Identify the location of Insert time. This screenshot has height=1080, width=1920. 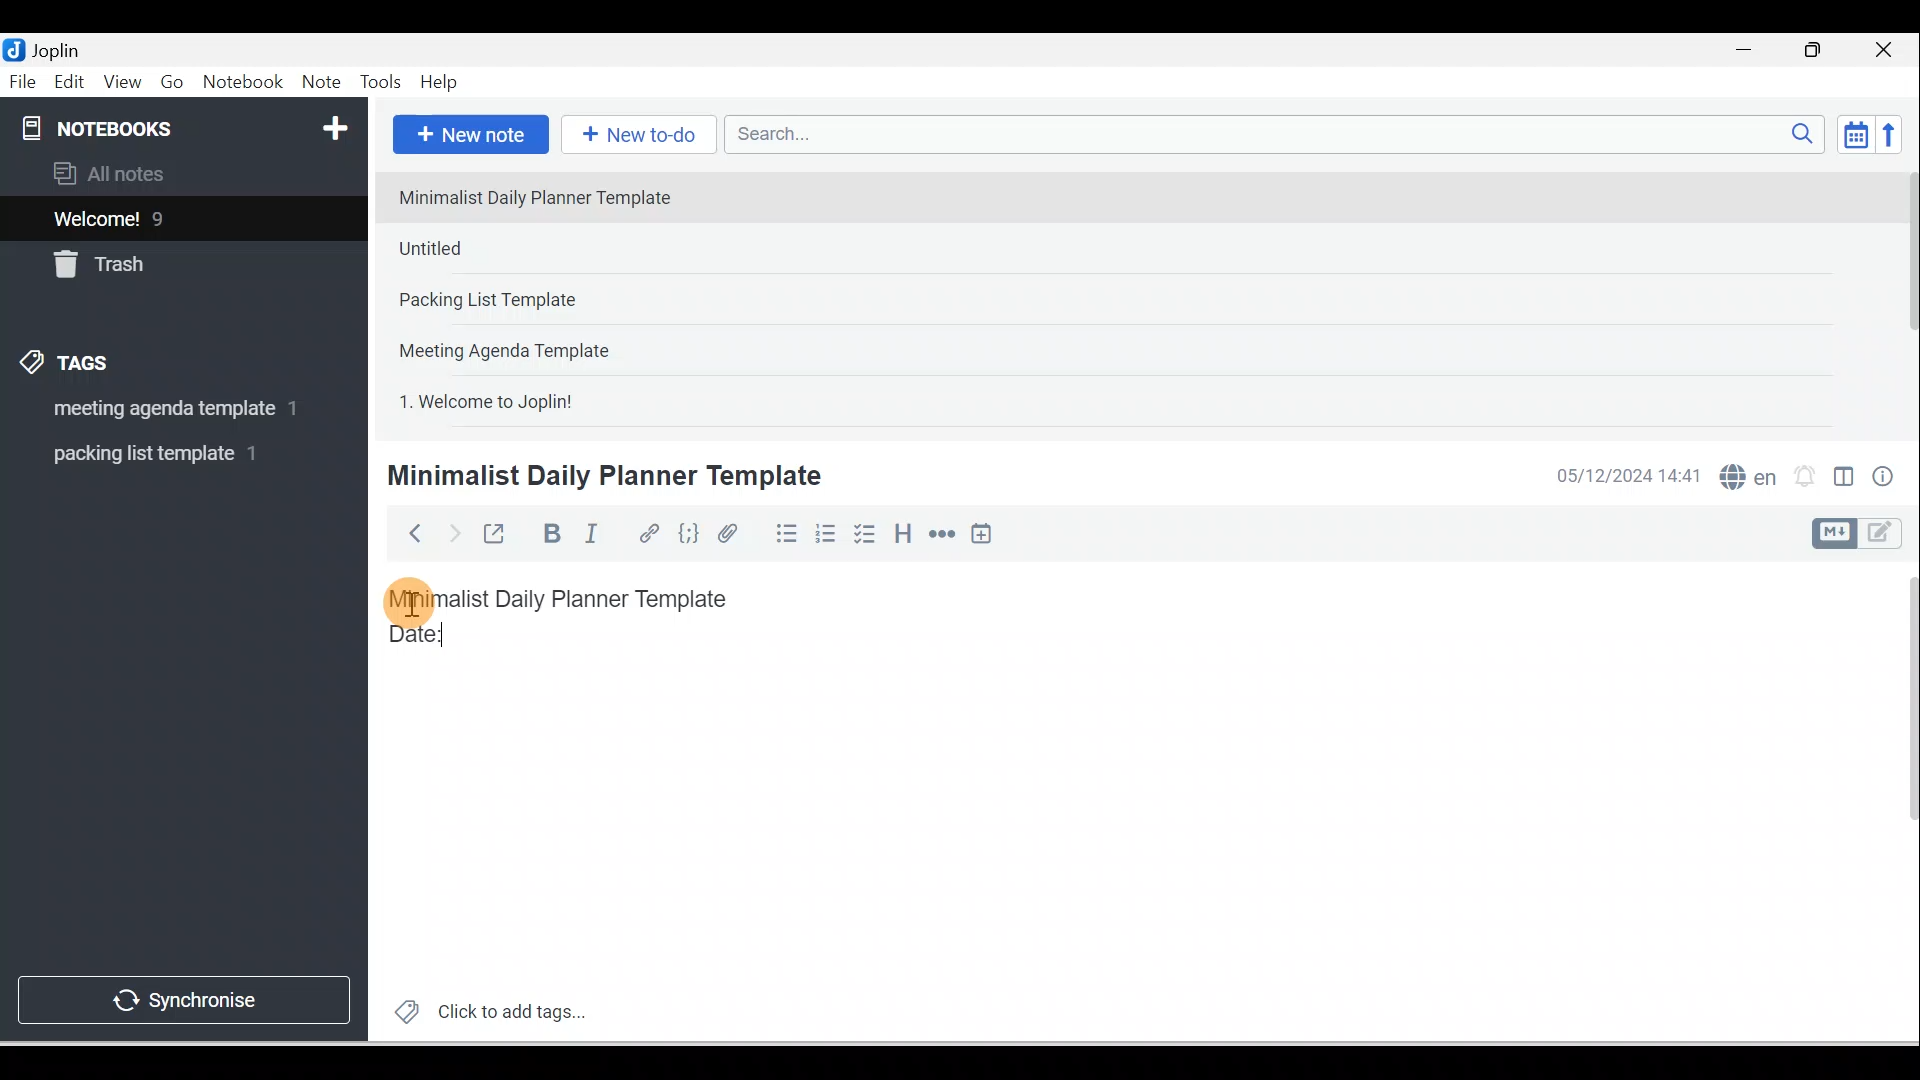
(981, 535).